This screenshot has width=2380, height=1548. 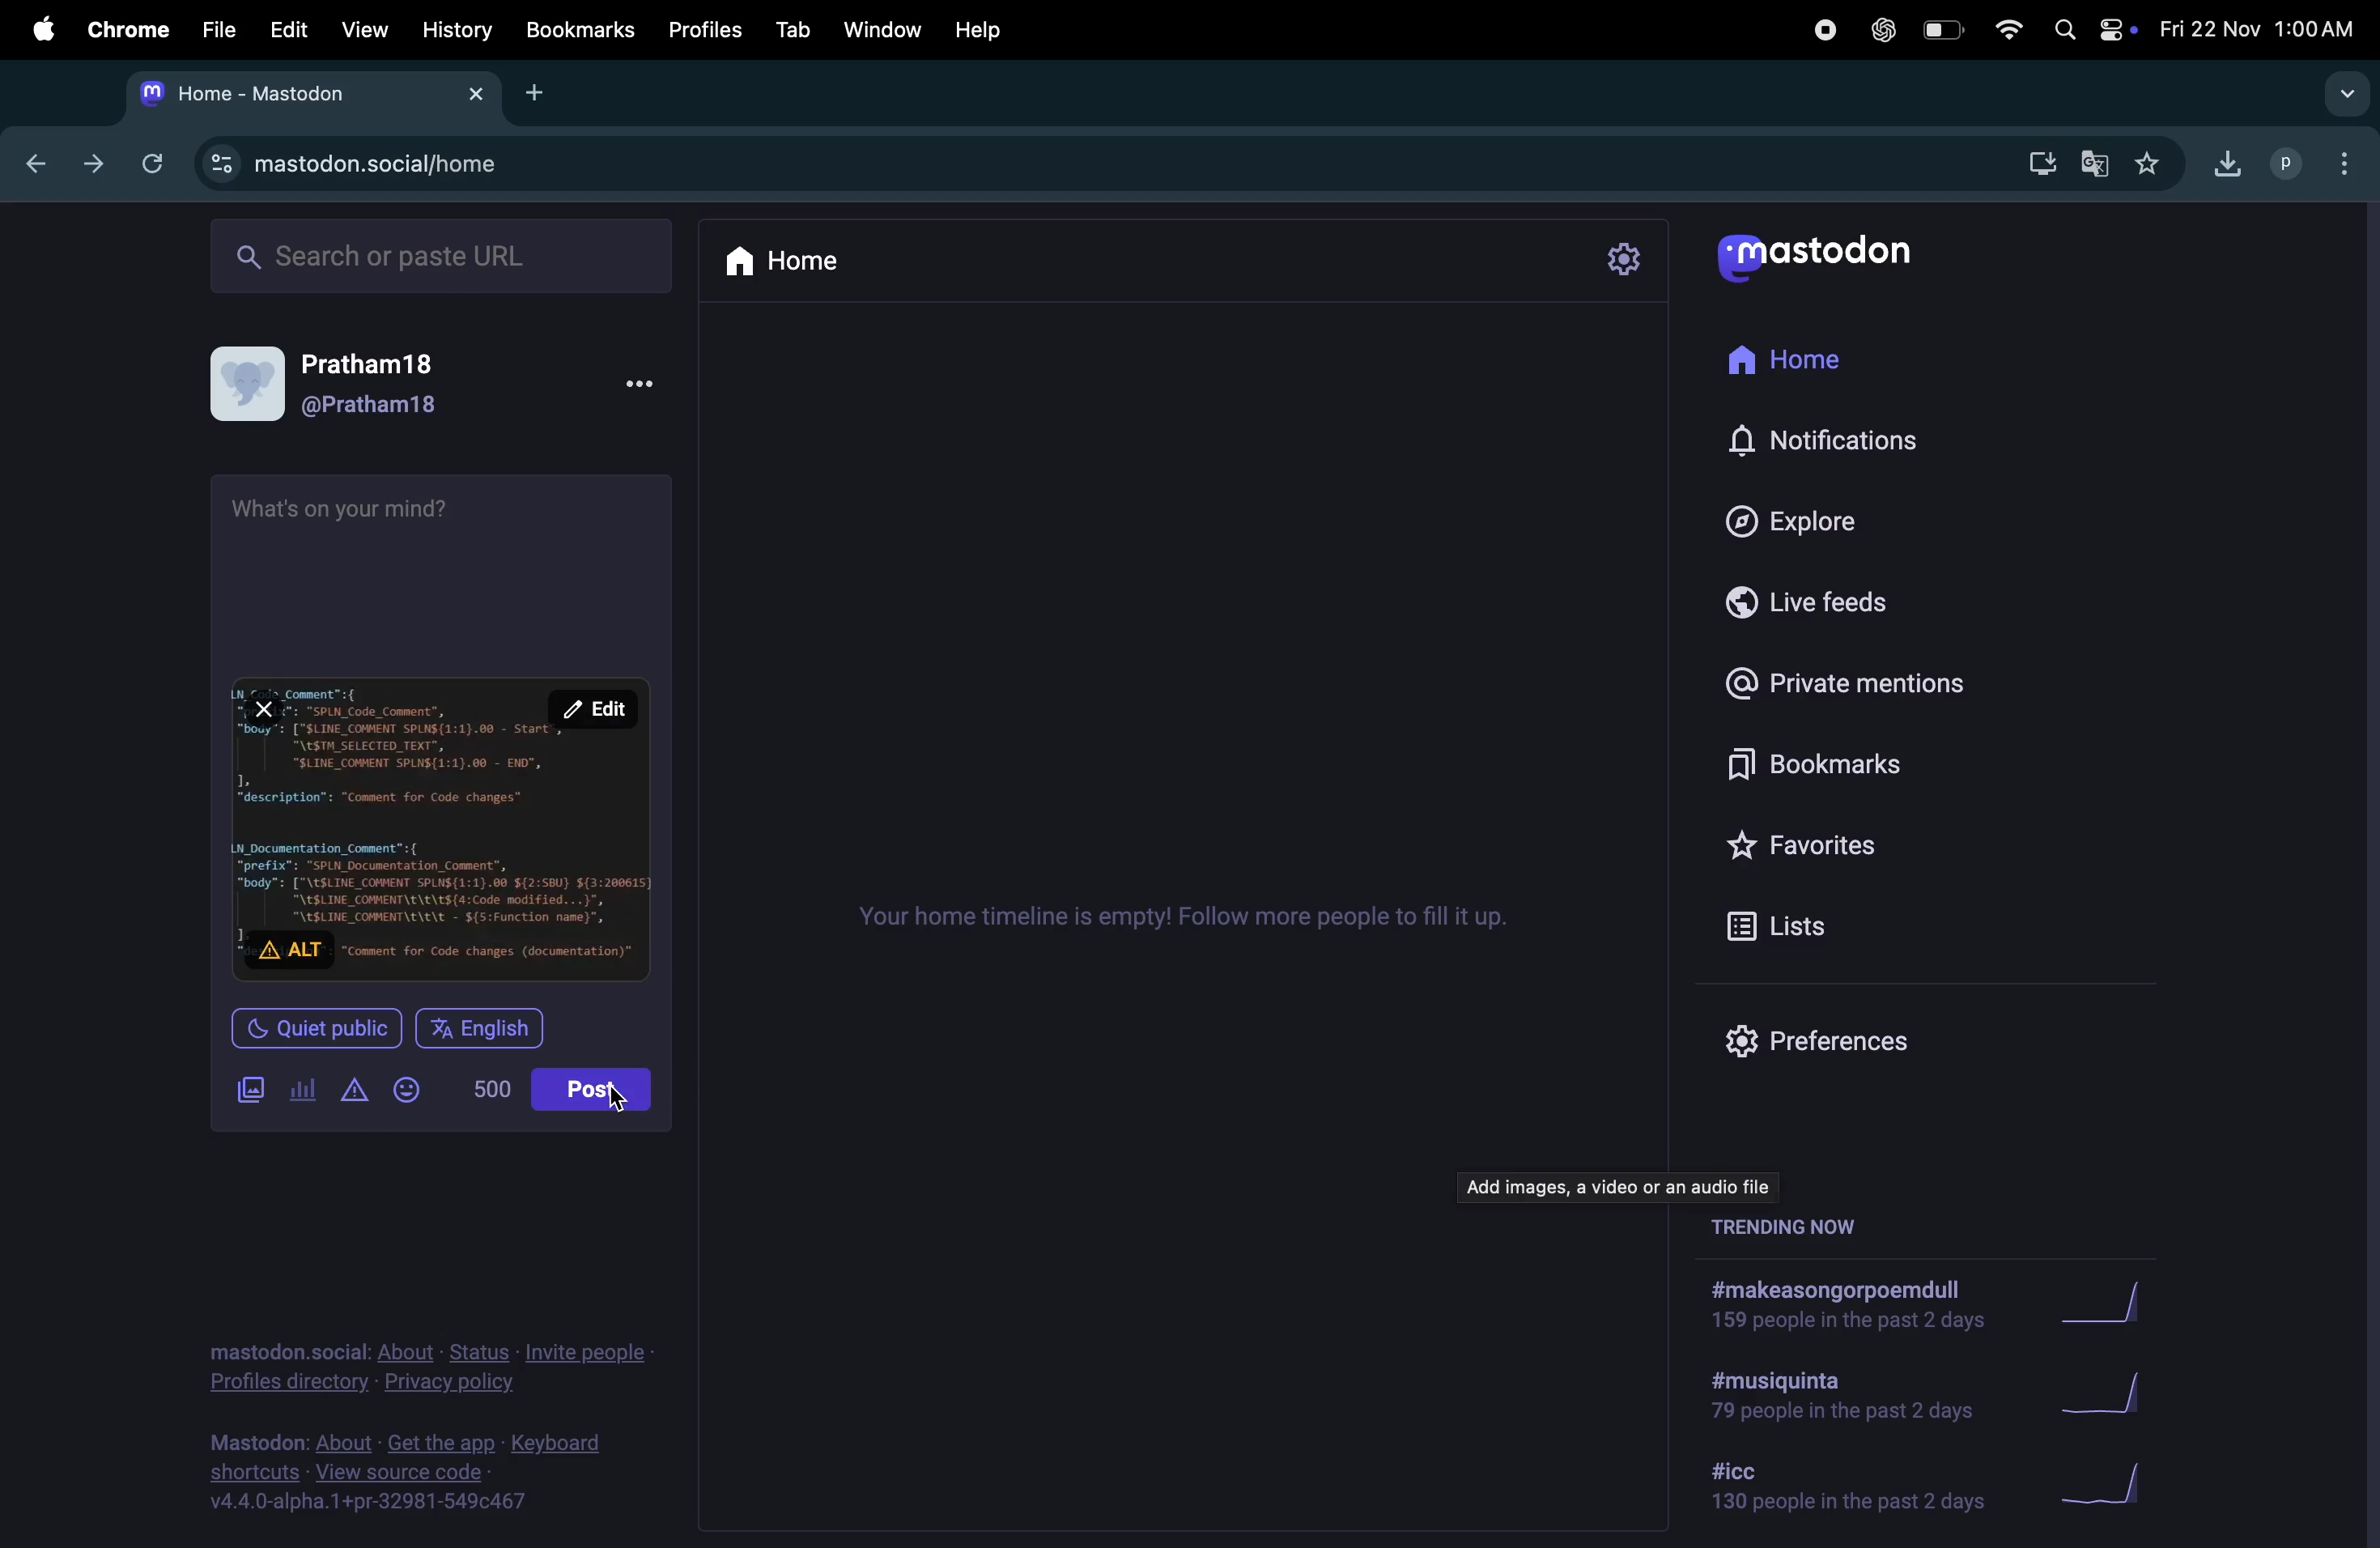 What do you see at coordinates (2116, 27) in the screenshot?
I see `apple widgets` at bounding box center [2116, 27].